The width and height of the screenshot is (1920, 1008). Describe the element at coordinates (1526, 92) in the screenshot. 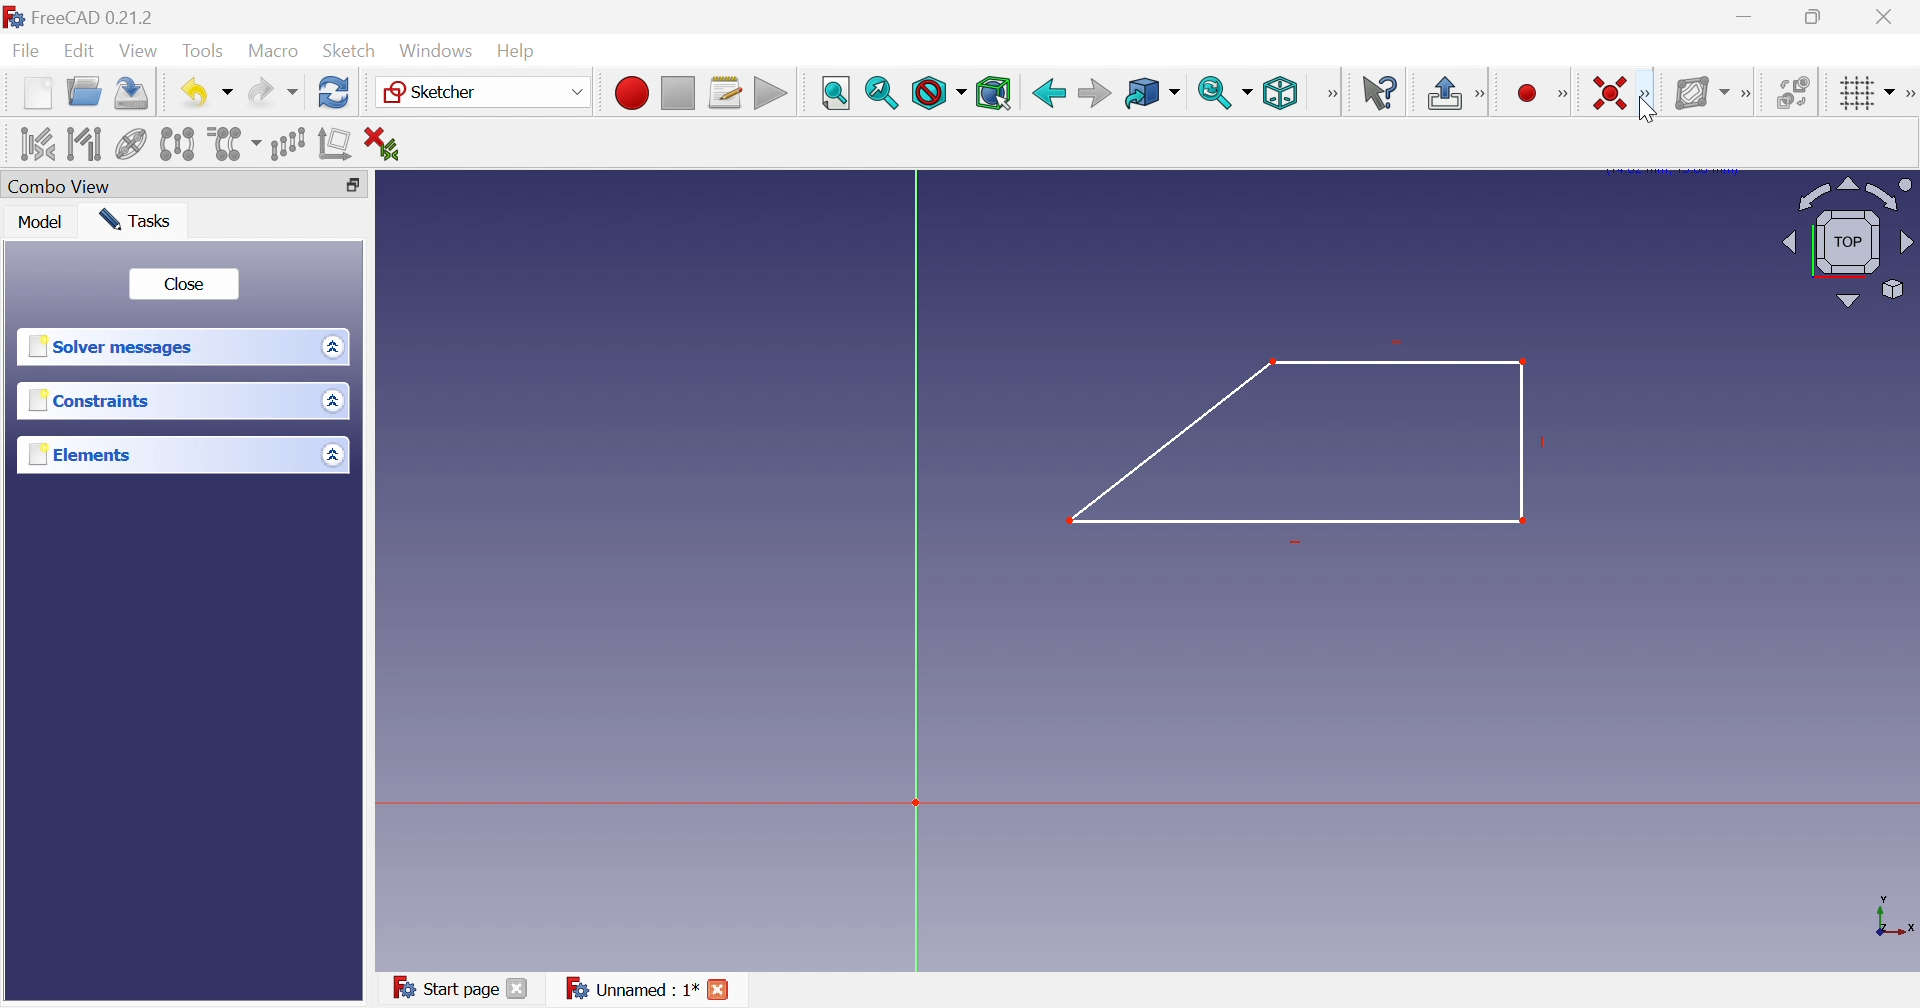

I see `Create point` at that location.